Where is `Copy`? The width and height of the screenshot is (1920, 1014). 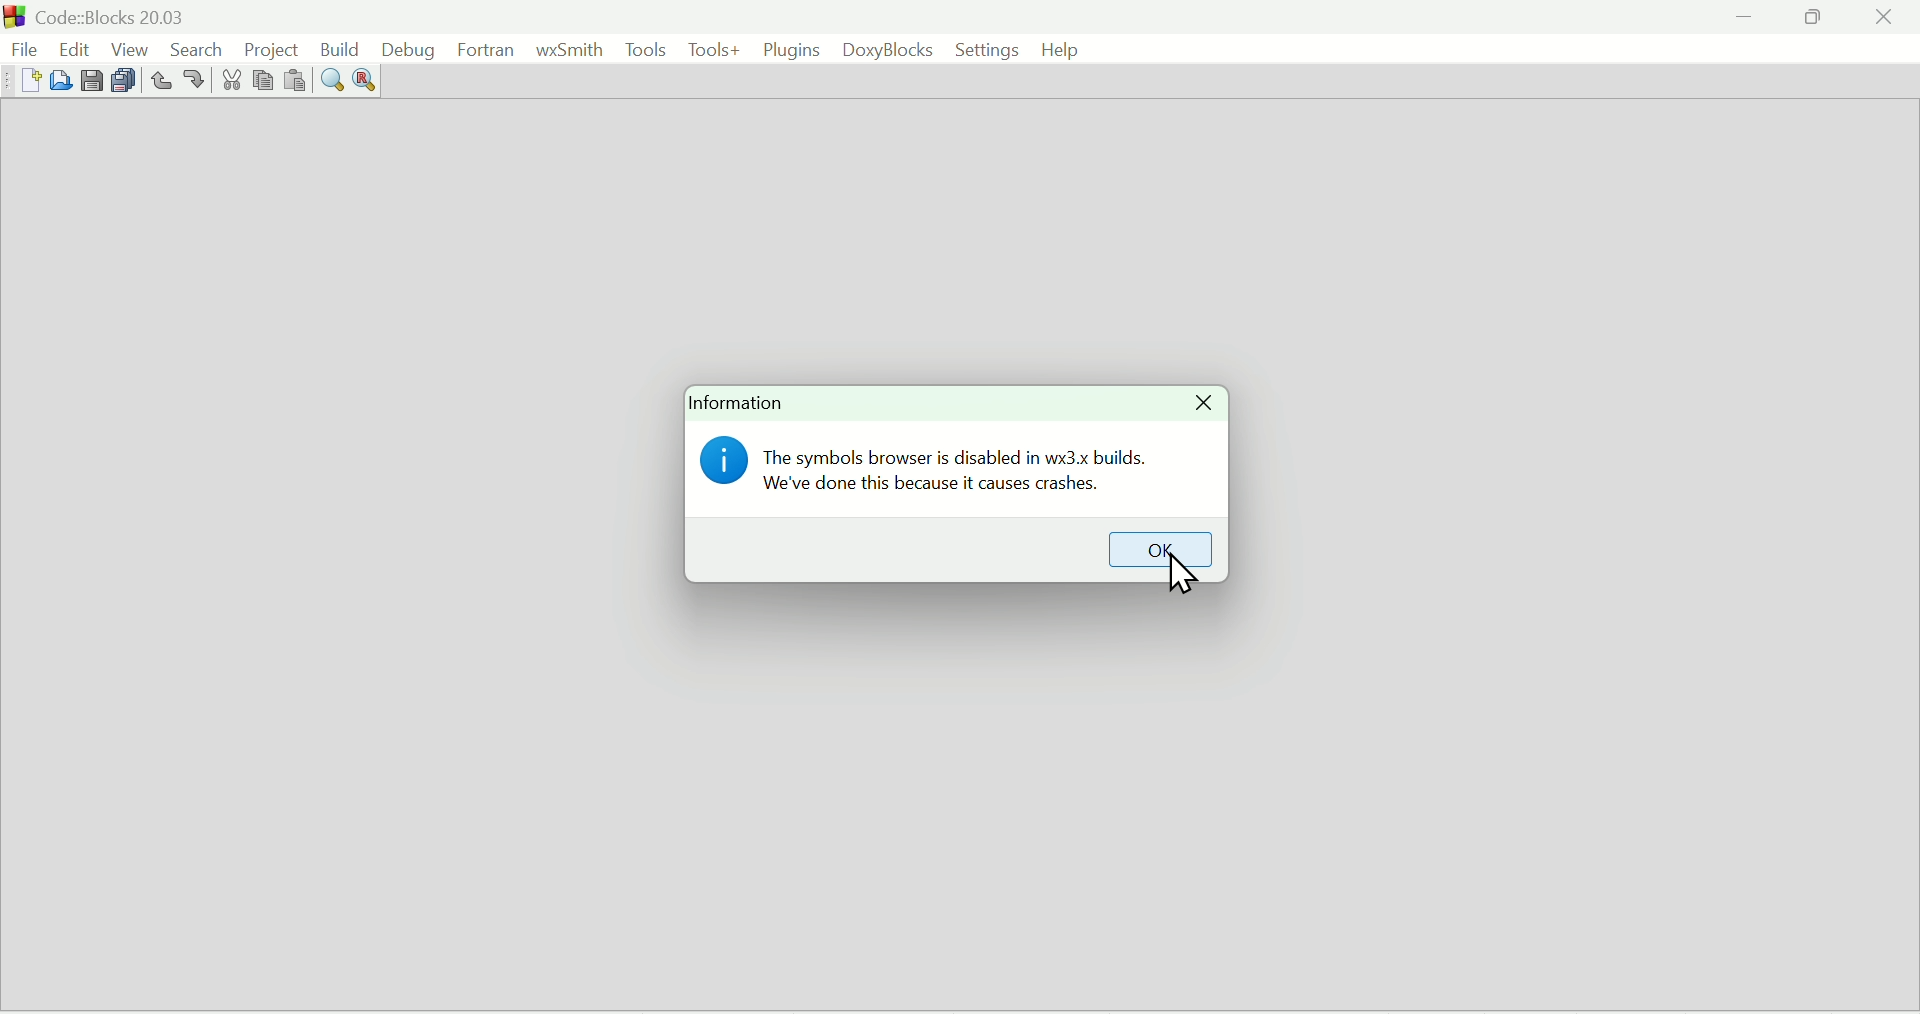 Copy is located at coordinates (259, 83).